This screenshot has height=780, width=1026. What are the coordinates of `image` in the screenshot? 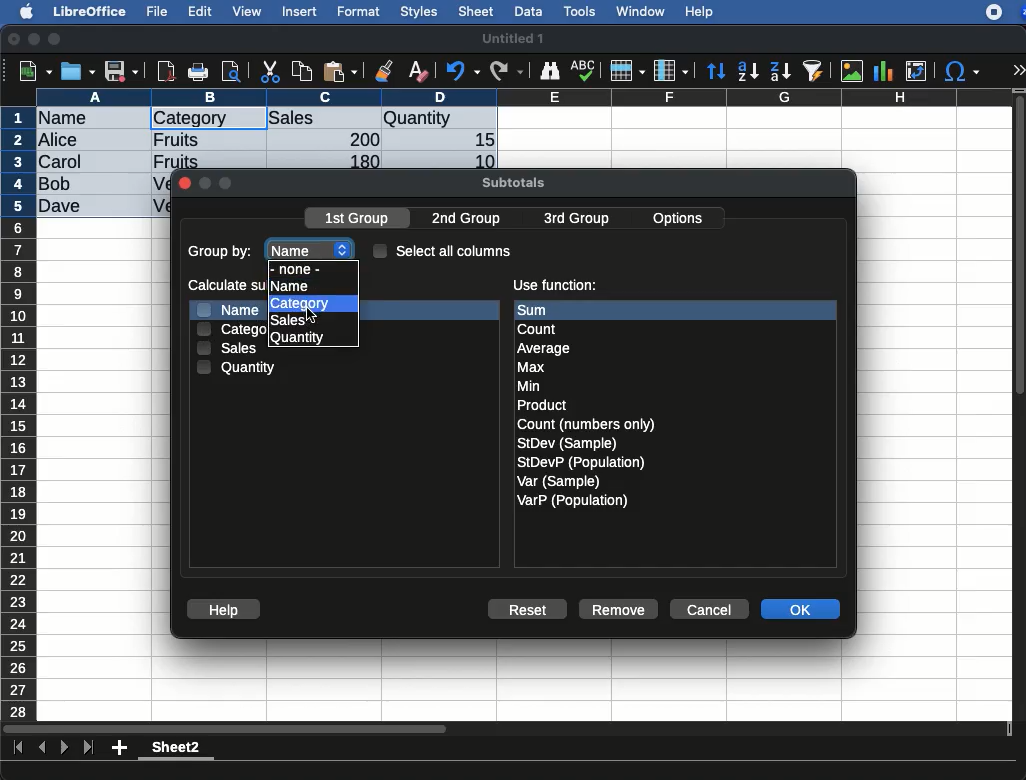 It's located at (854, 71).